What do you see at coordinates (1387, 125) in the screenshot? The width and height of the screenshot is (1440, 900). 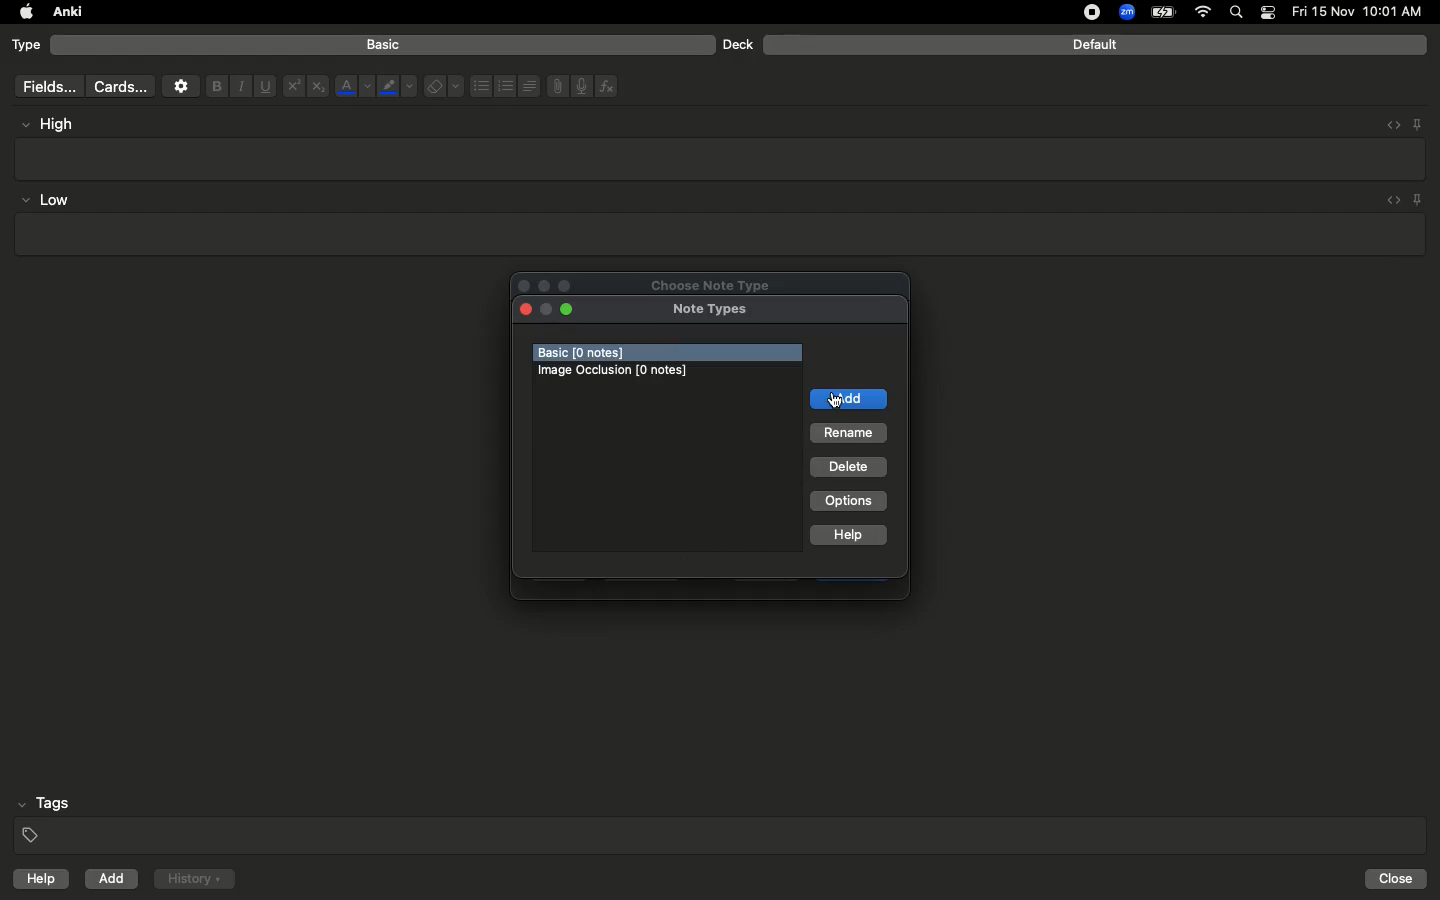 I see `Embed` at bounding box center [1387, 125].